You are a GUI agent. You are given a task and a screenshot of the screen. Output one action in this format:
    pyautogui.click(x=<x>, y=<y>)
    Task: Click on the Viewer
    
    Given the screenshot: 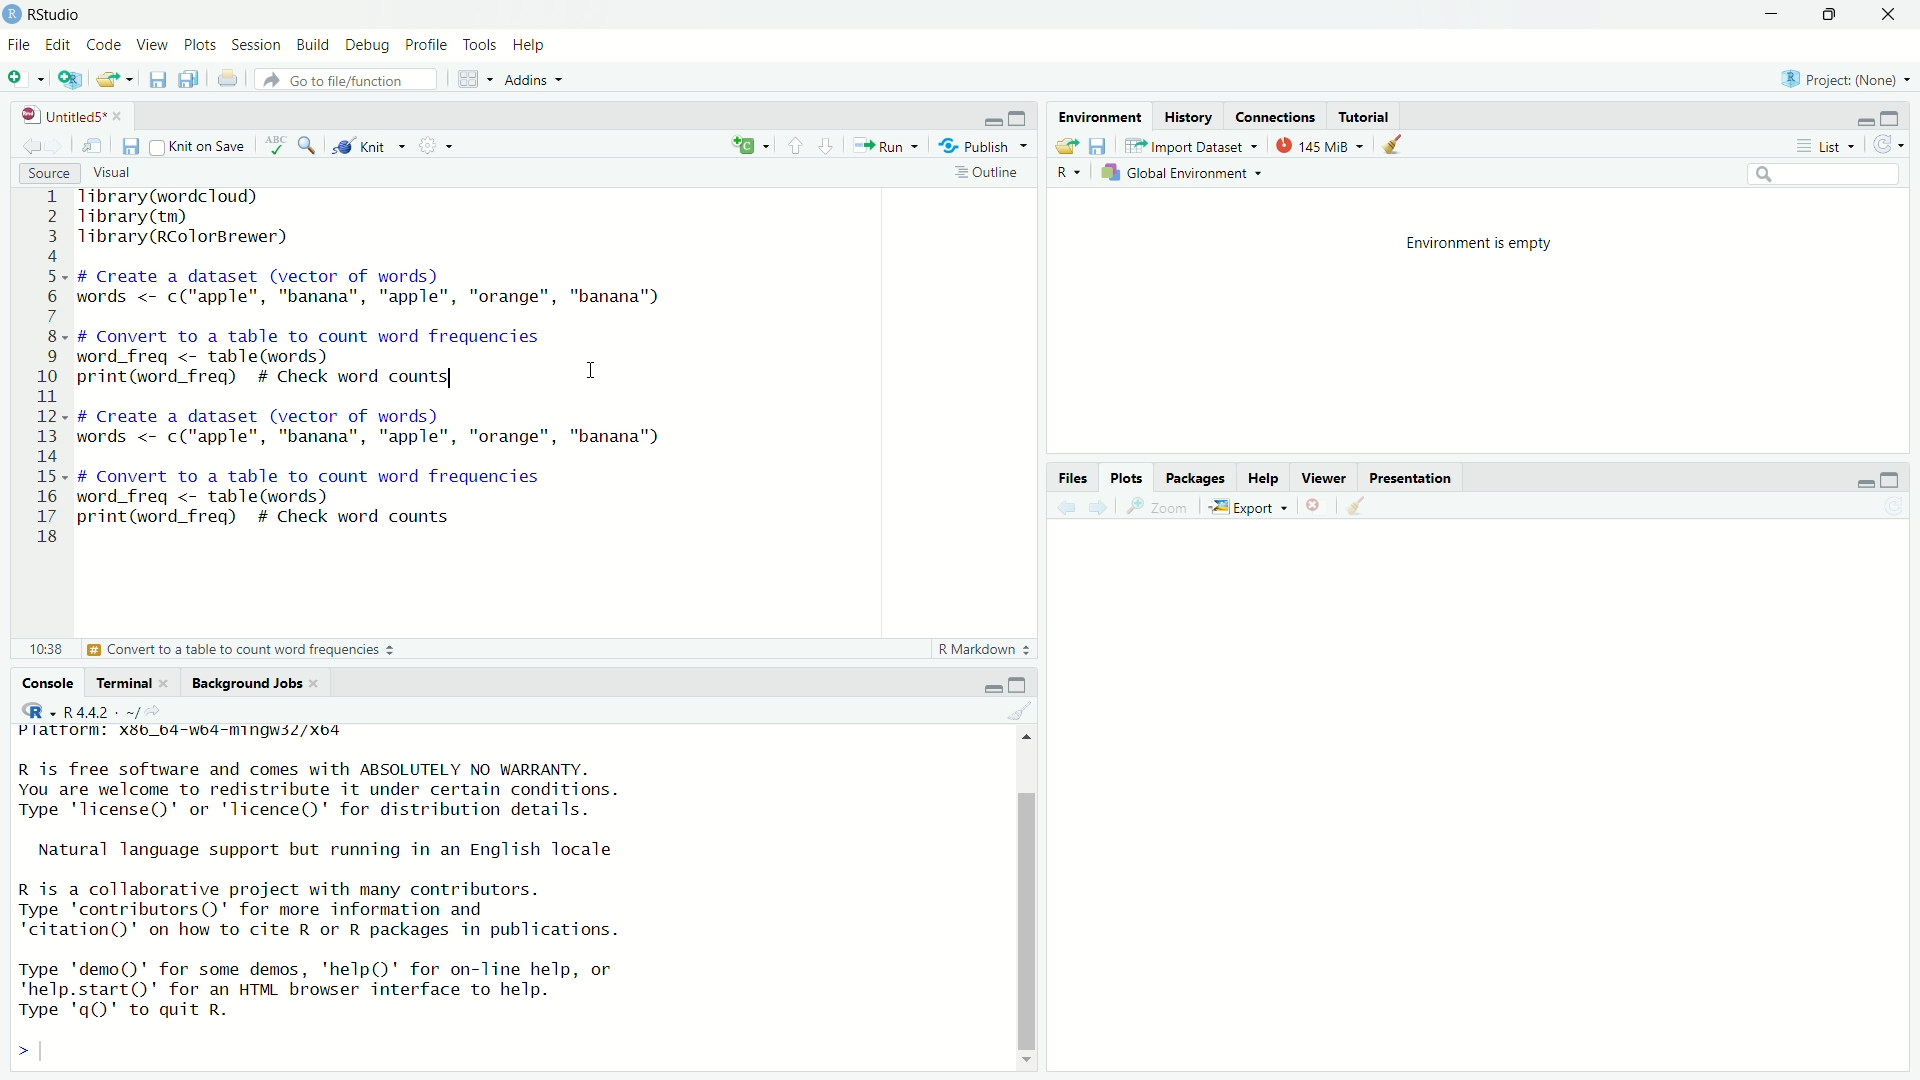 What is the action you would take?
    pyautogui.click(x=1325, y=477)
    